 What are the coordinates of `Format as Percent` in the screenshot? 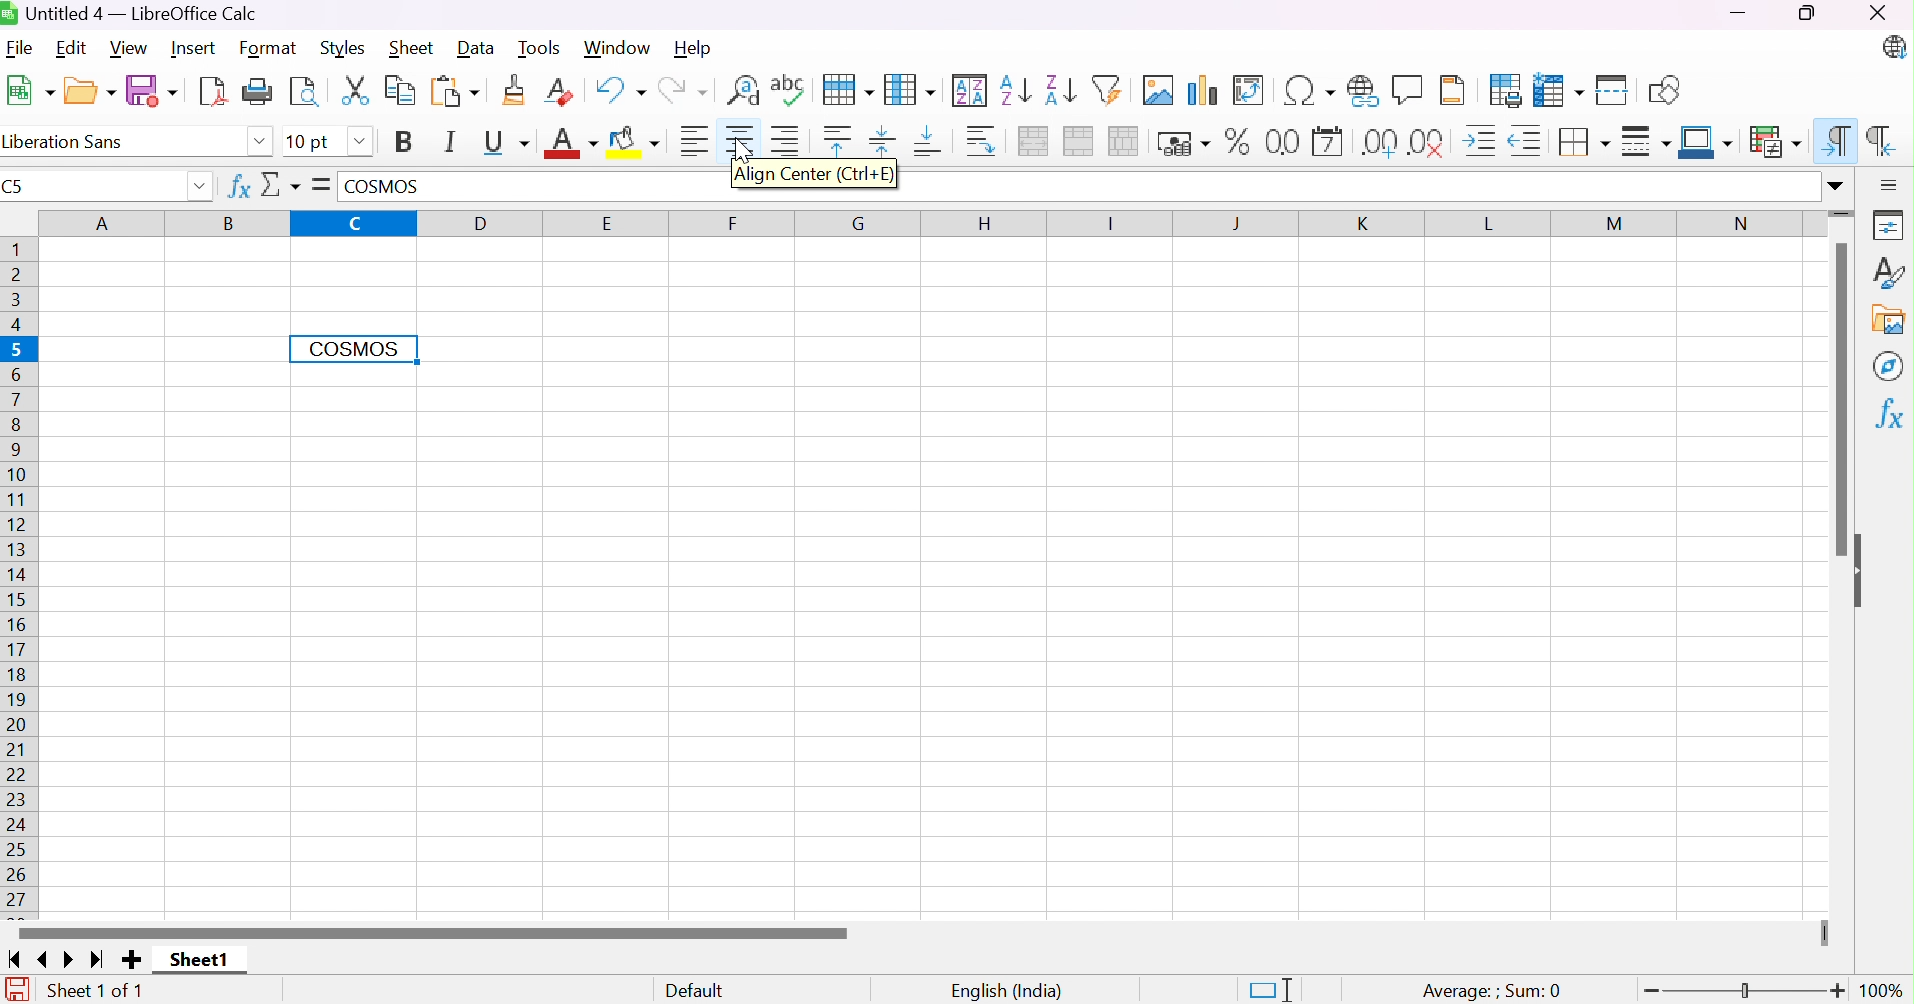 It's located at (1239, 141).